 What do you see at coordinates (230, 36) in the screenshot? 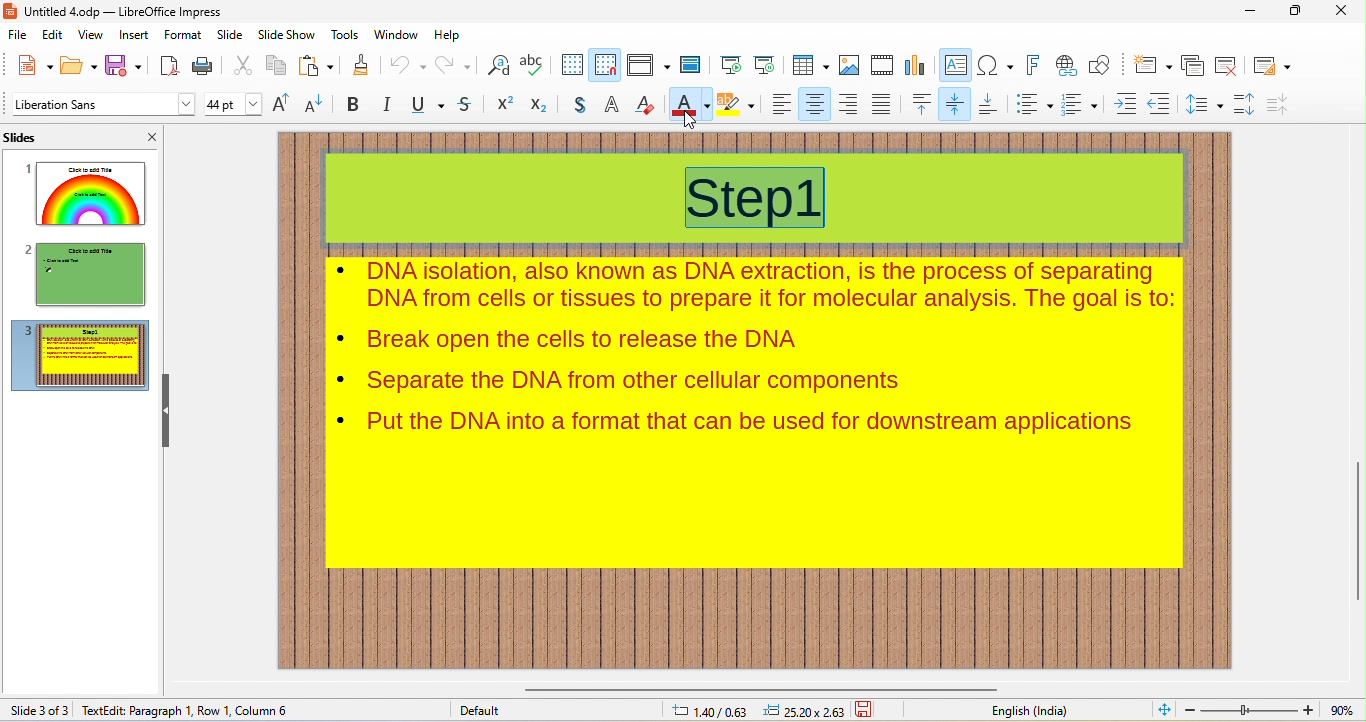
I see `slide` at bounding box center [230, 36].